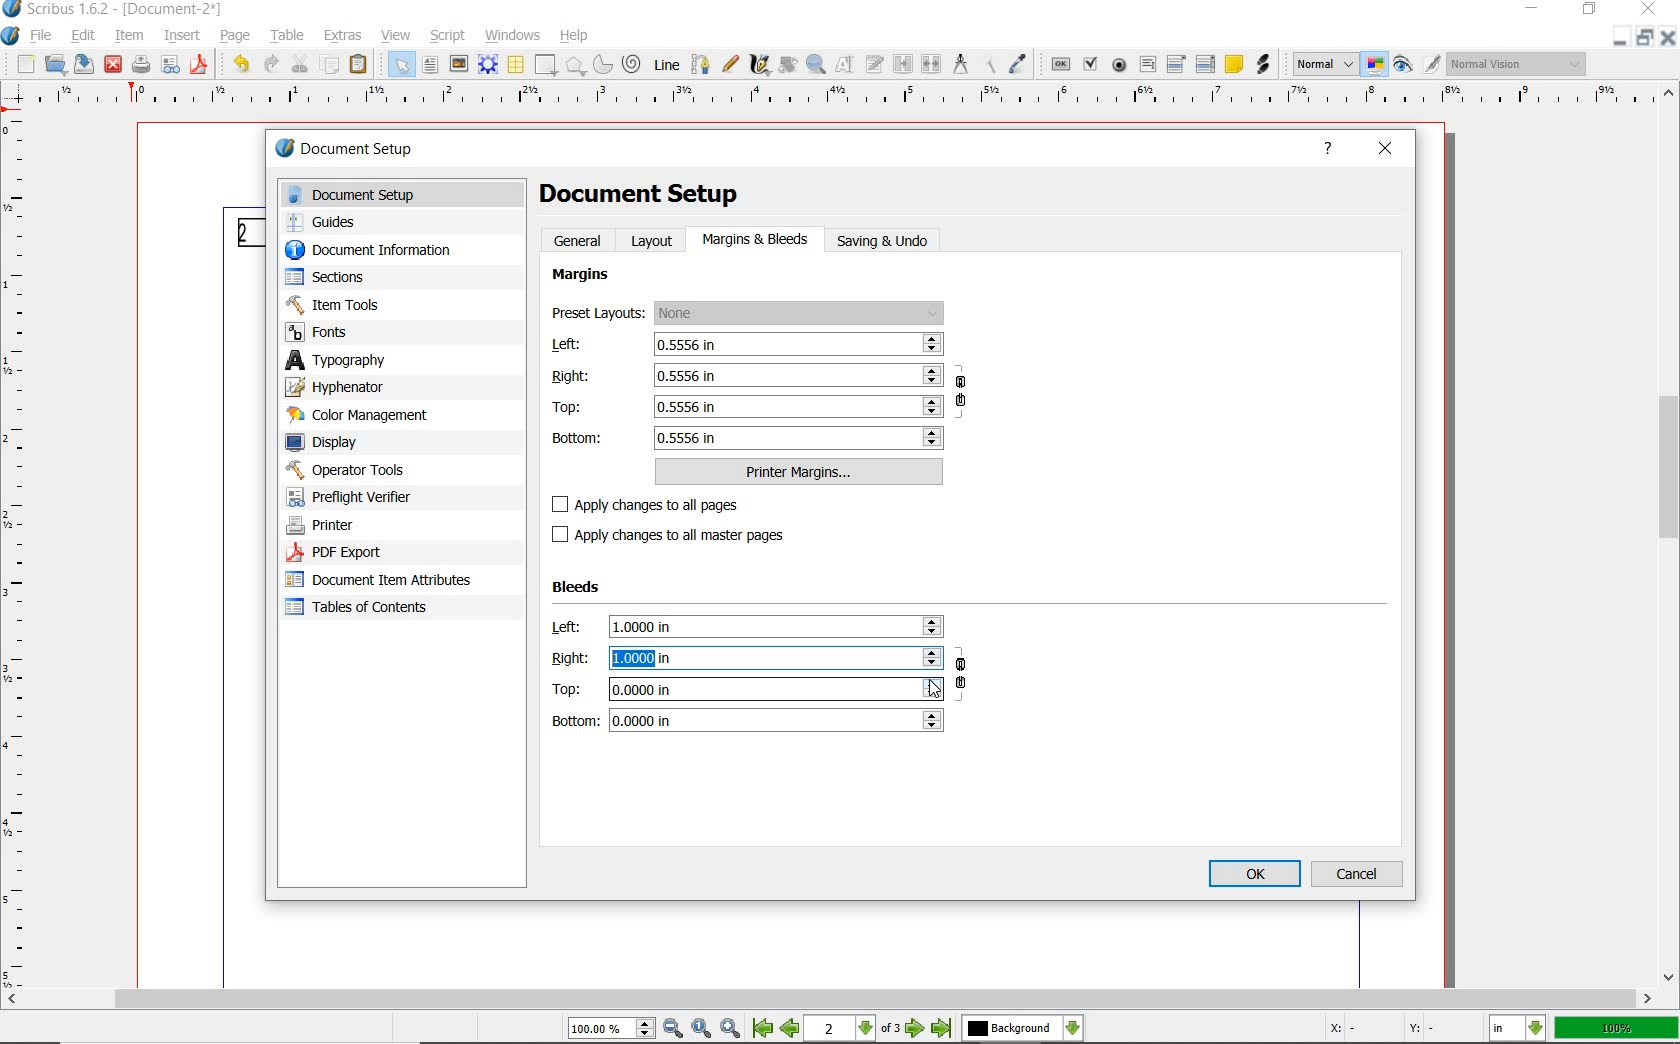 This screenshot has height=1044, width=1680. I want to click on close, so click(113, 64).